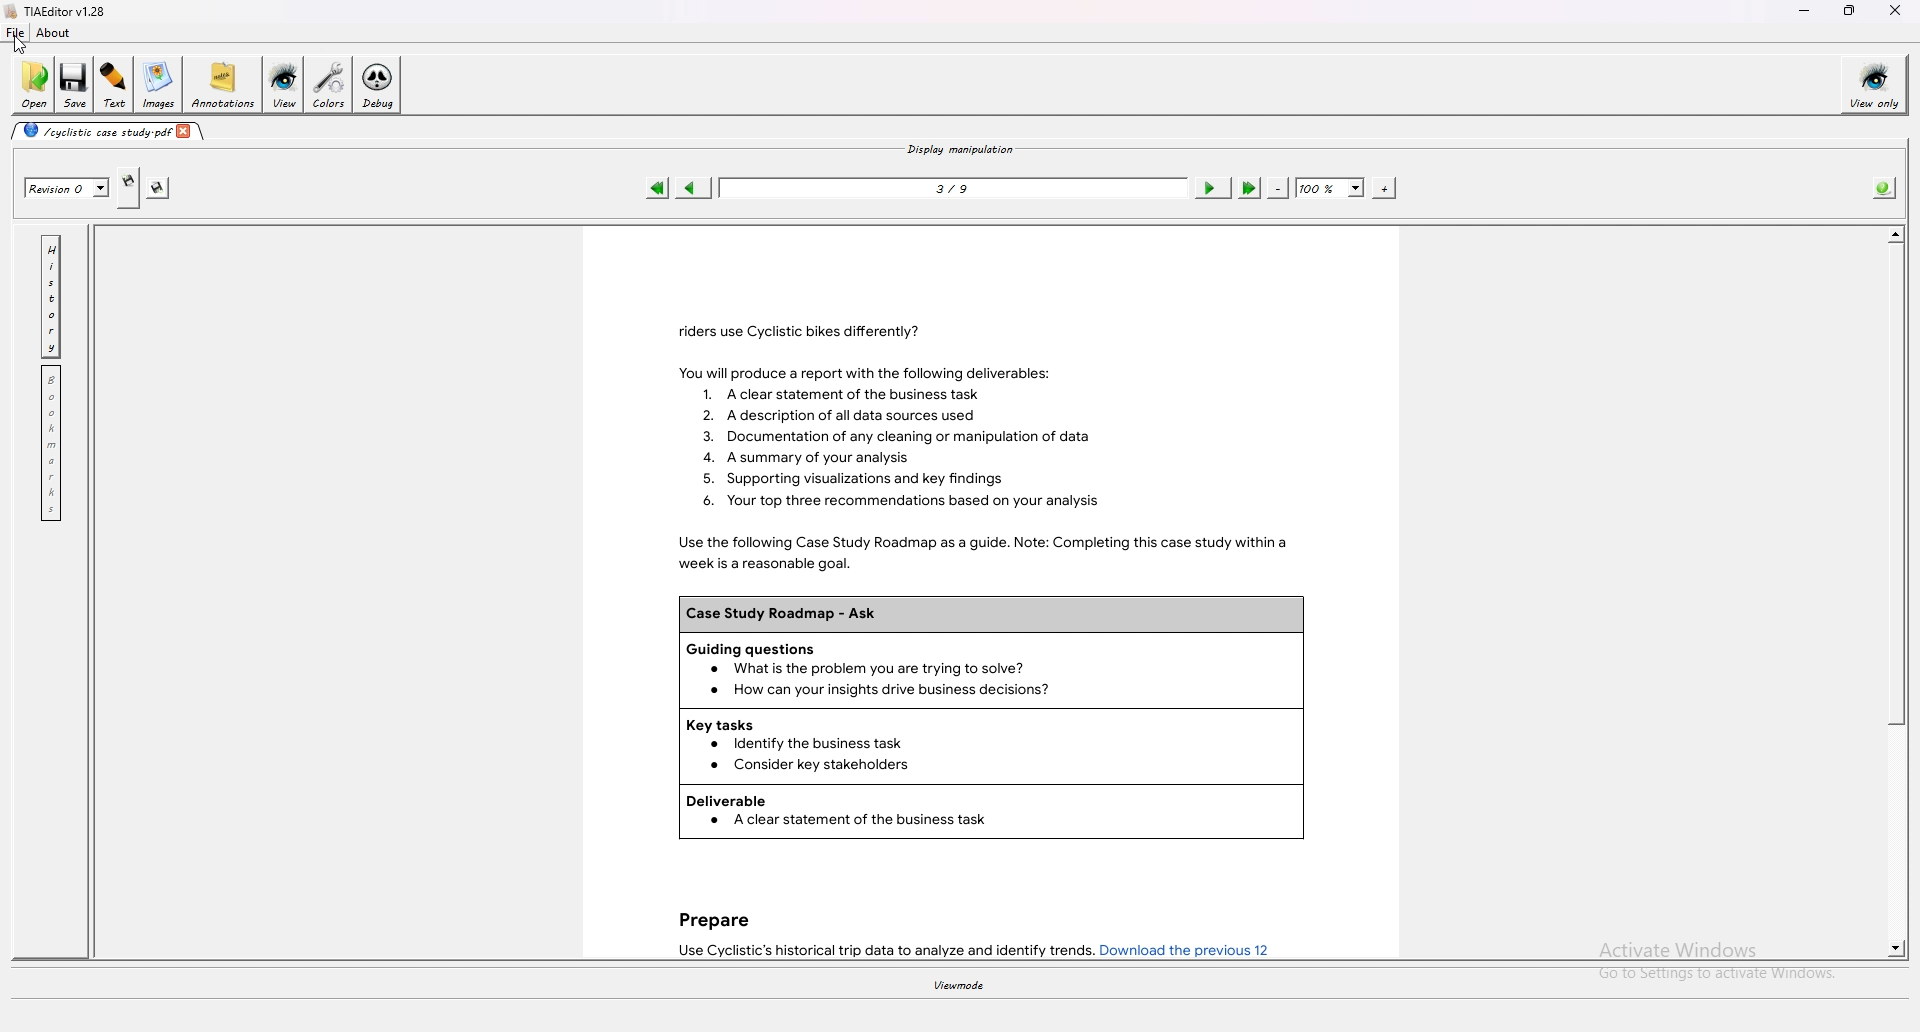 This screenshot has height=1032, width=1920. What do you see at coordinates (53, 443) in the screenshot?
I see `bookmark` at bounding box center [53, 443].